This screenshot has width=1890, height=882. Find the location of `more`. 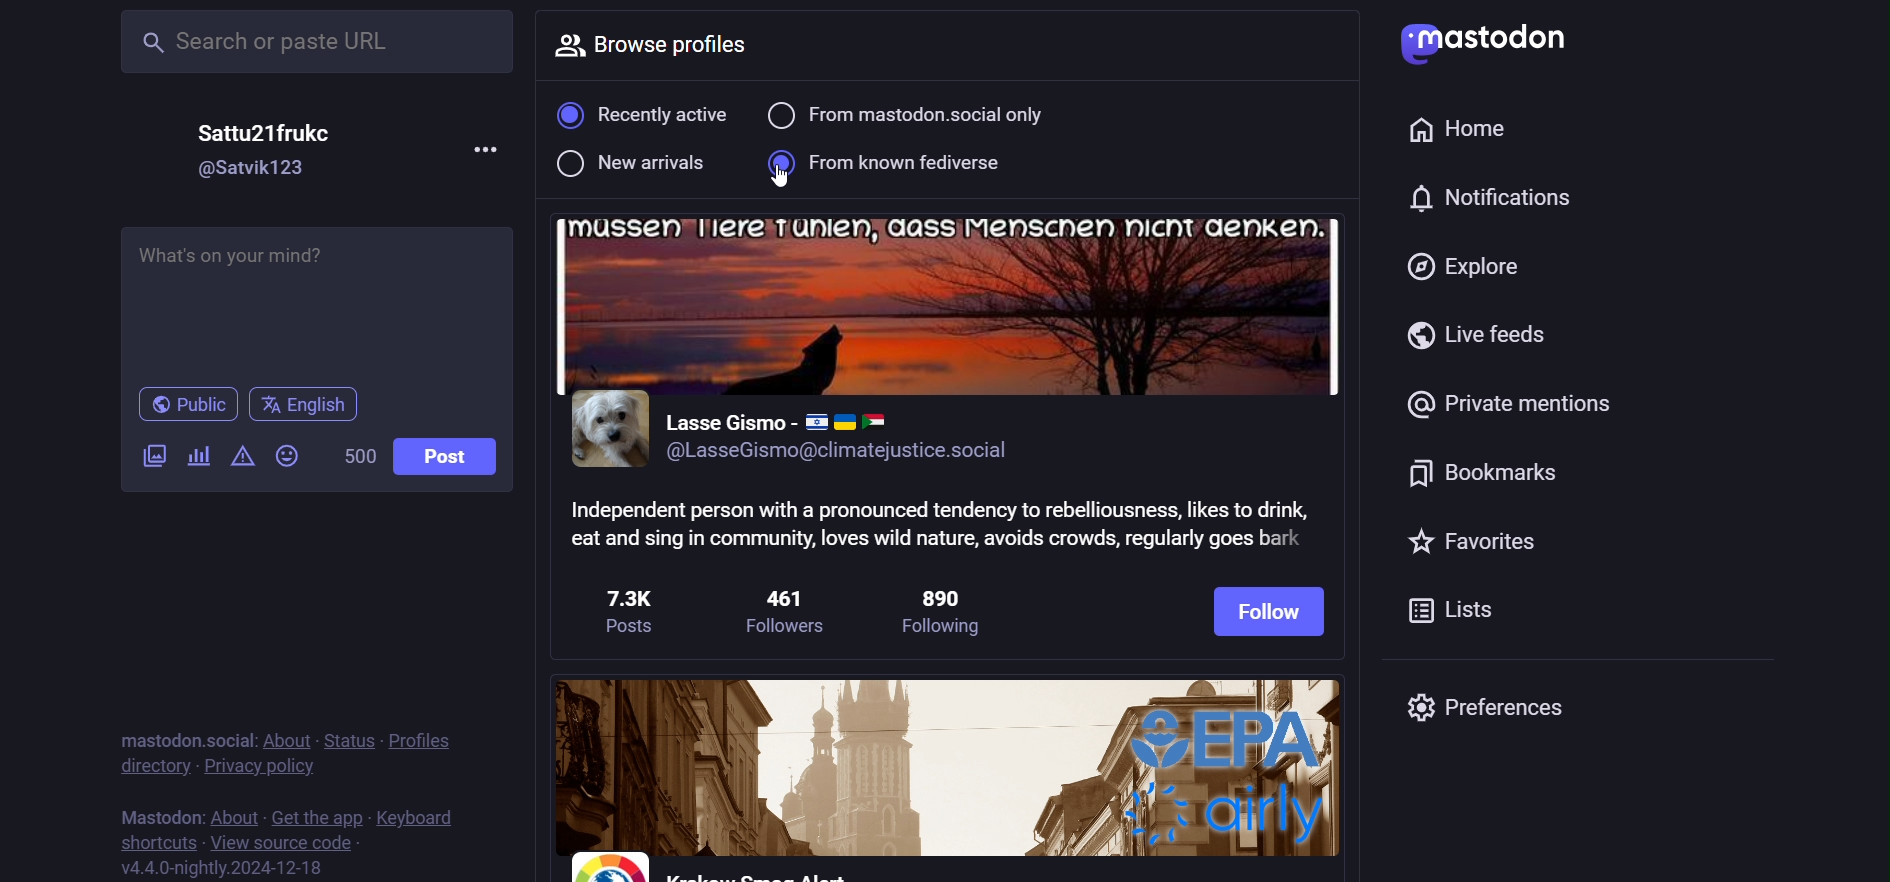

more is located at coordinates (493, 149).